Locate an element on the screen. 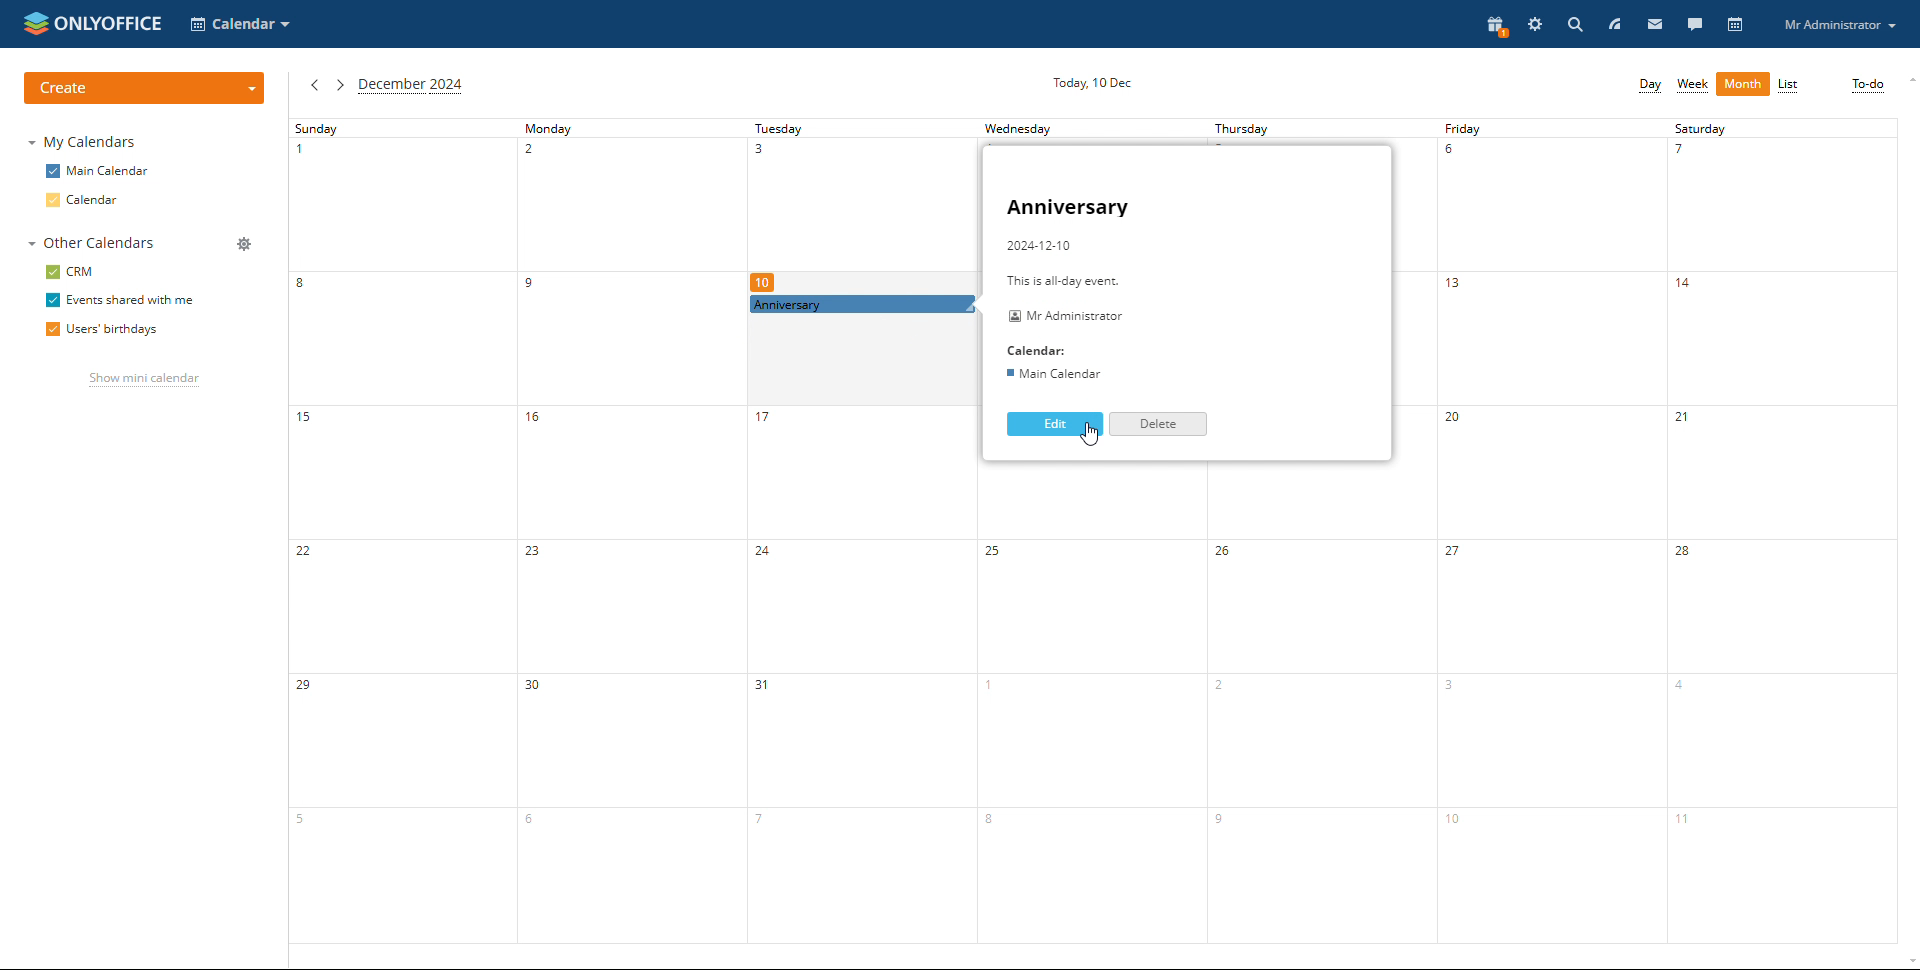 The image size is (1920, 970). search is located at coordinates (1573, 24).